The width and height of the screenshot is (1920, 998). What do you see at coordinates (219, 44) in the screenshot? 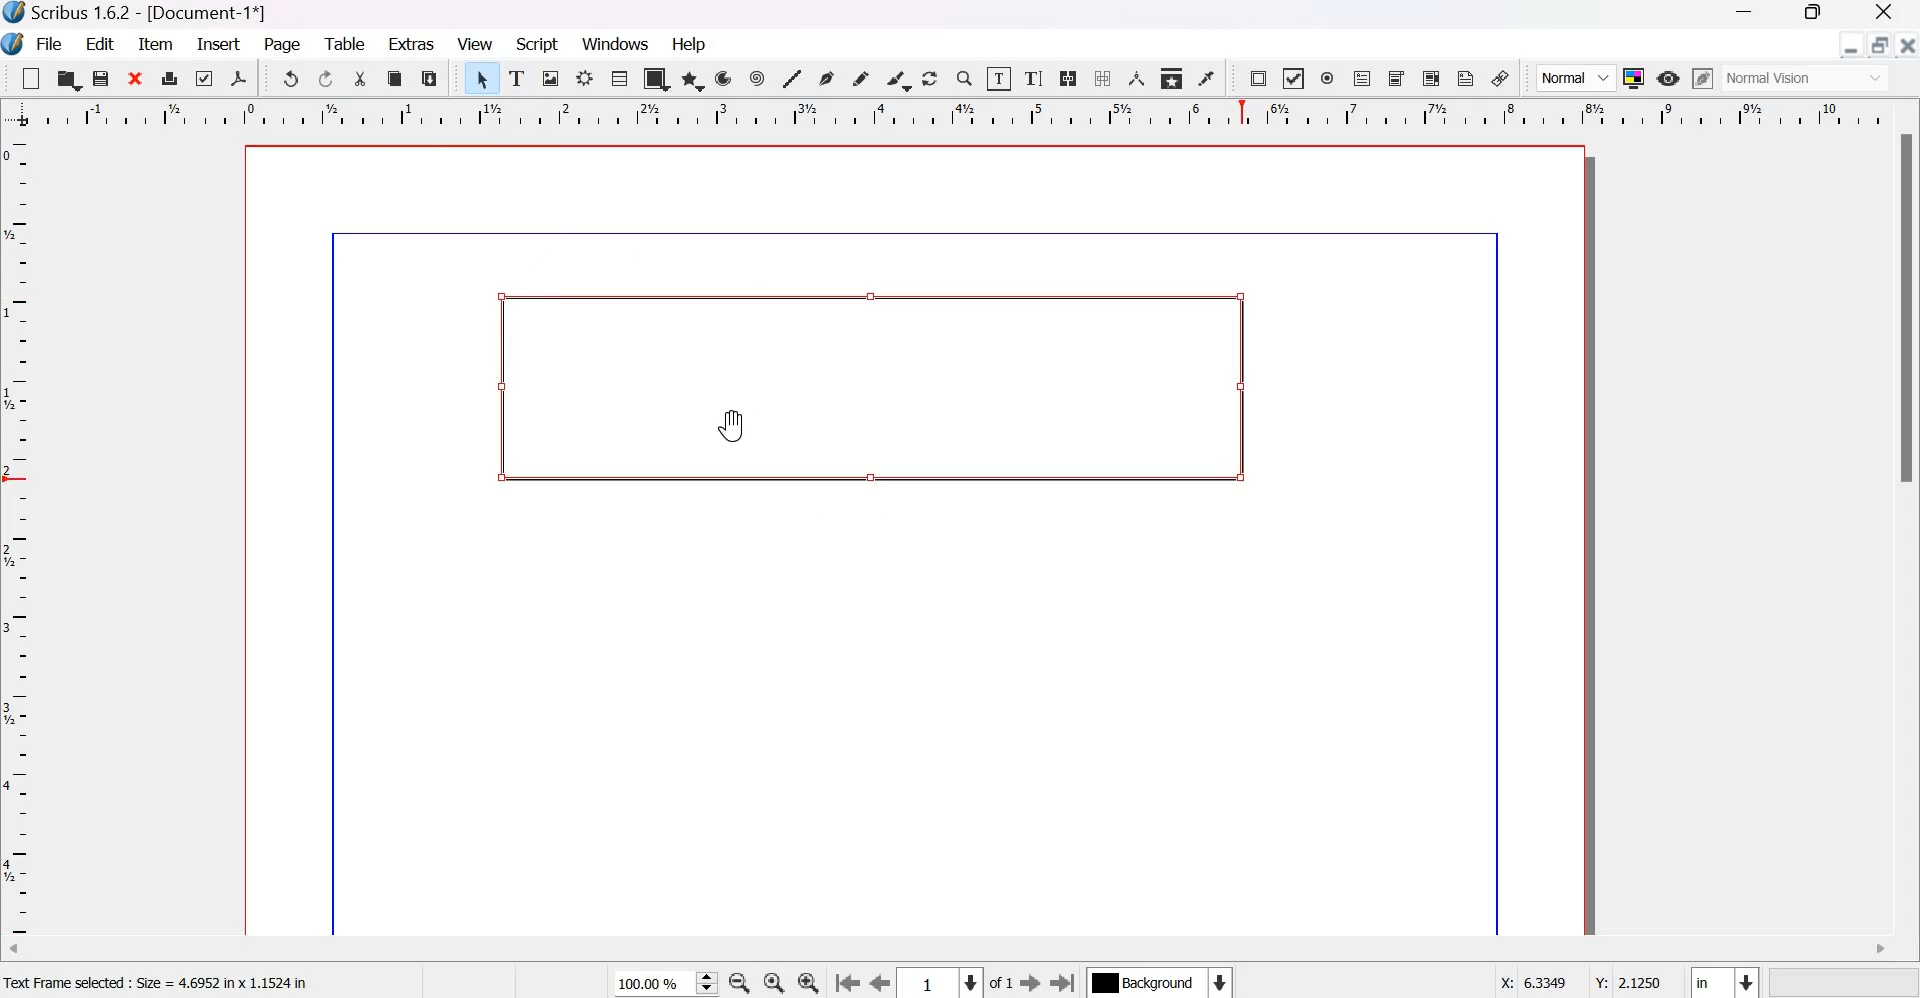
I see `Insert` at bounding box center [219, 44].